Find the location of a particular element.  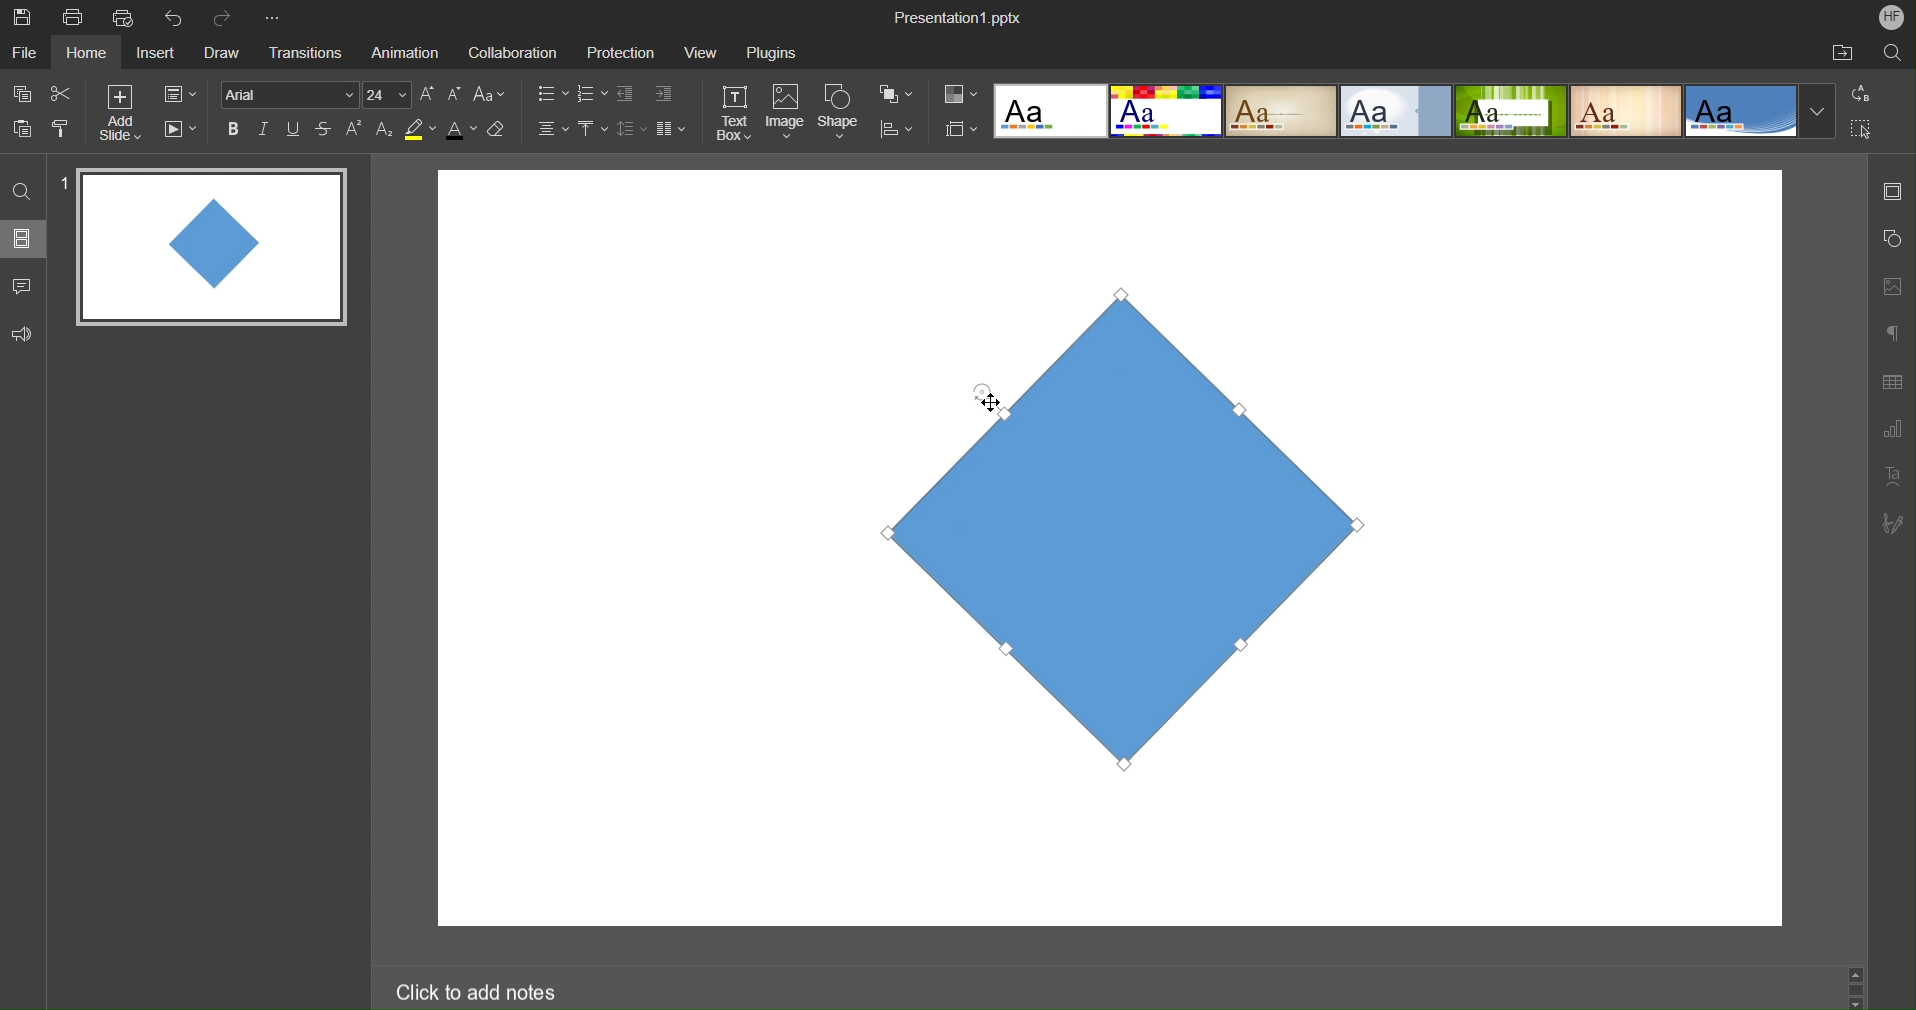

Insert is located at coordinates (153, 53).